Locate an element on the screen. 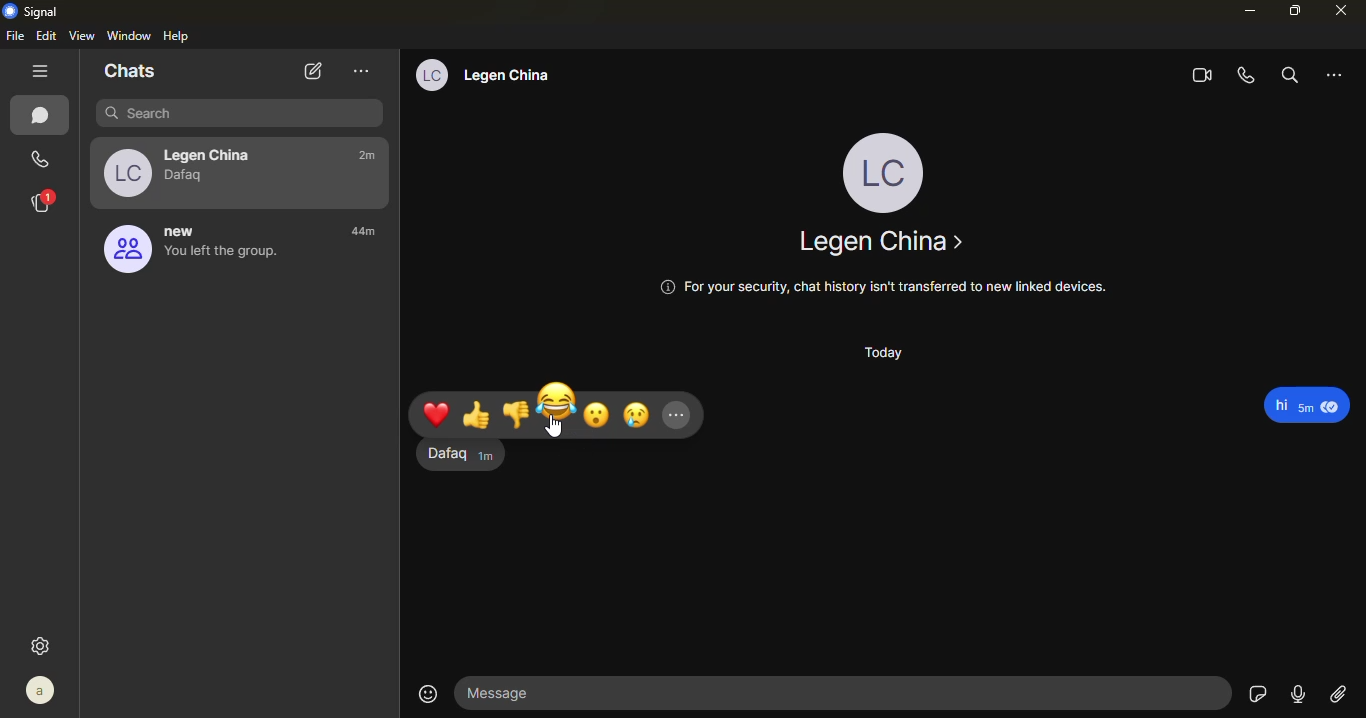  you left the group is located at coordinates (222, 259).